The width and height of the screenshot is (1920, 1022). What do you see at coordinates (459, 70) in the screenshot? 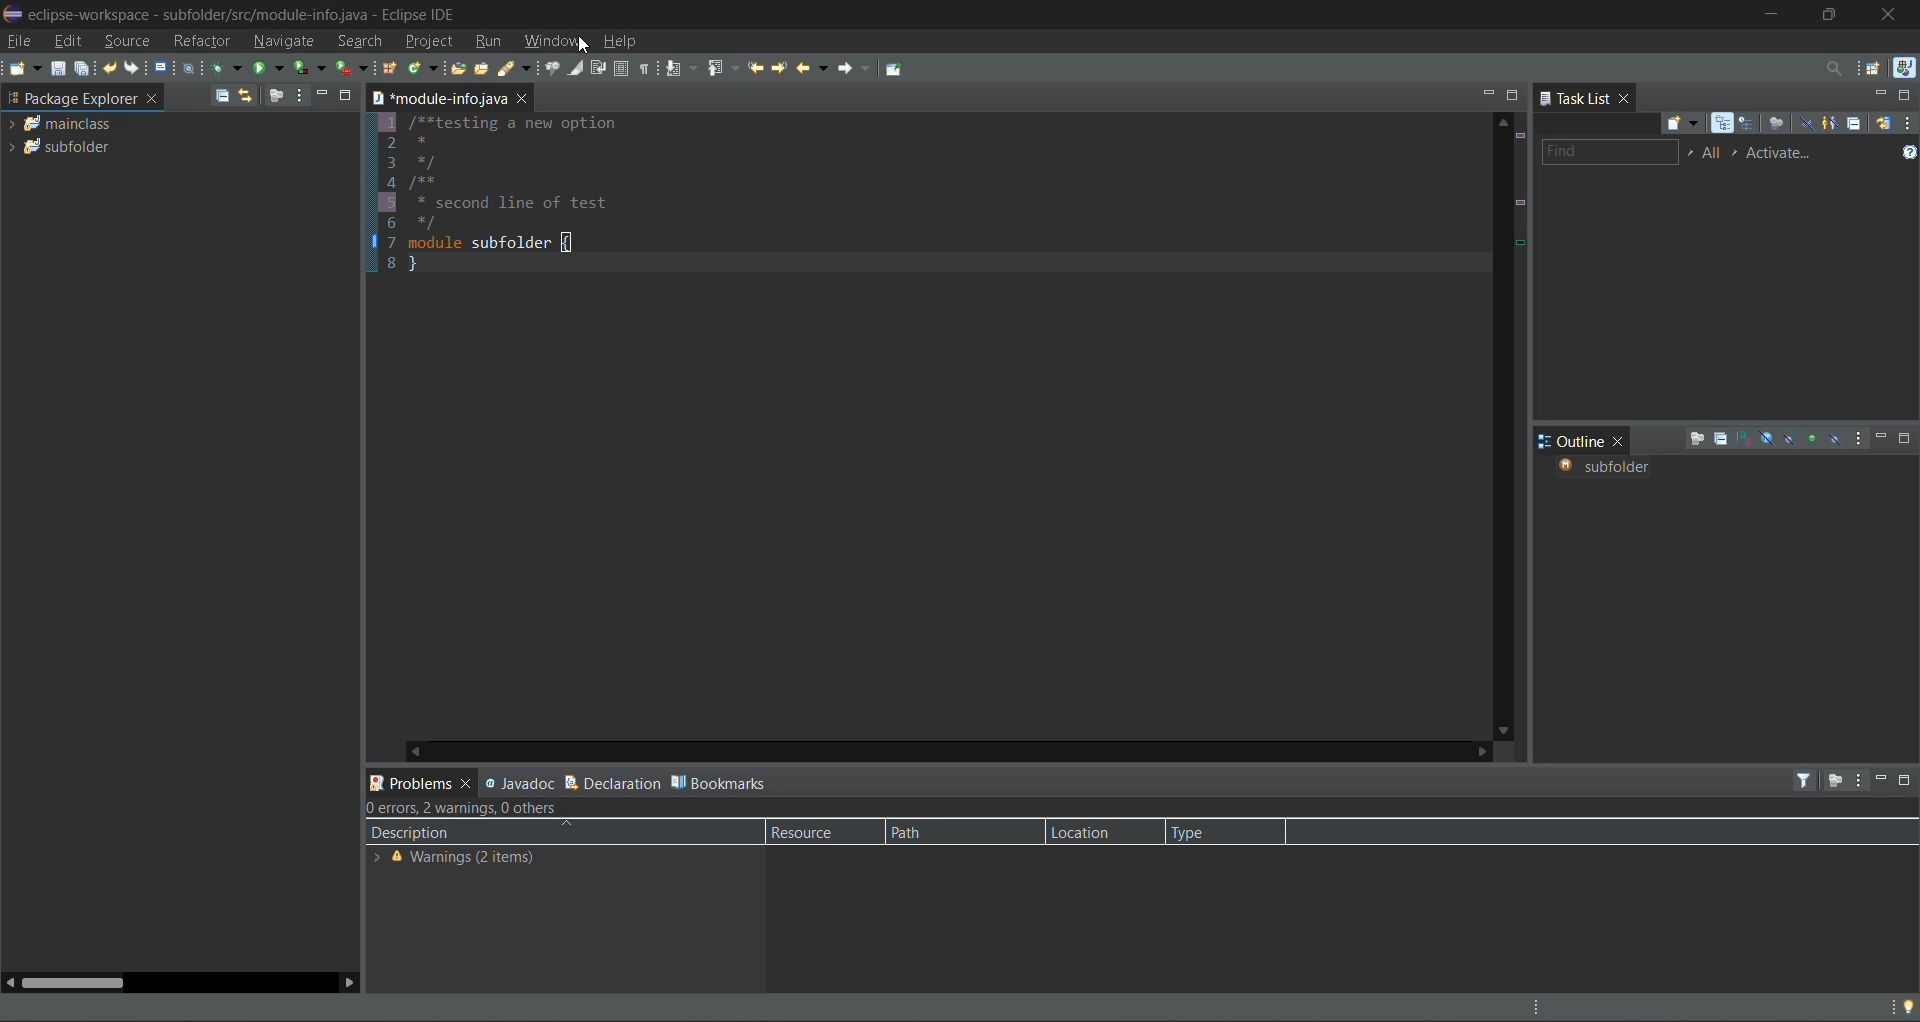
I see `open type` at bounding box center [459, 70].